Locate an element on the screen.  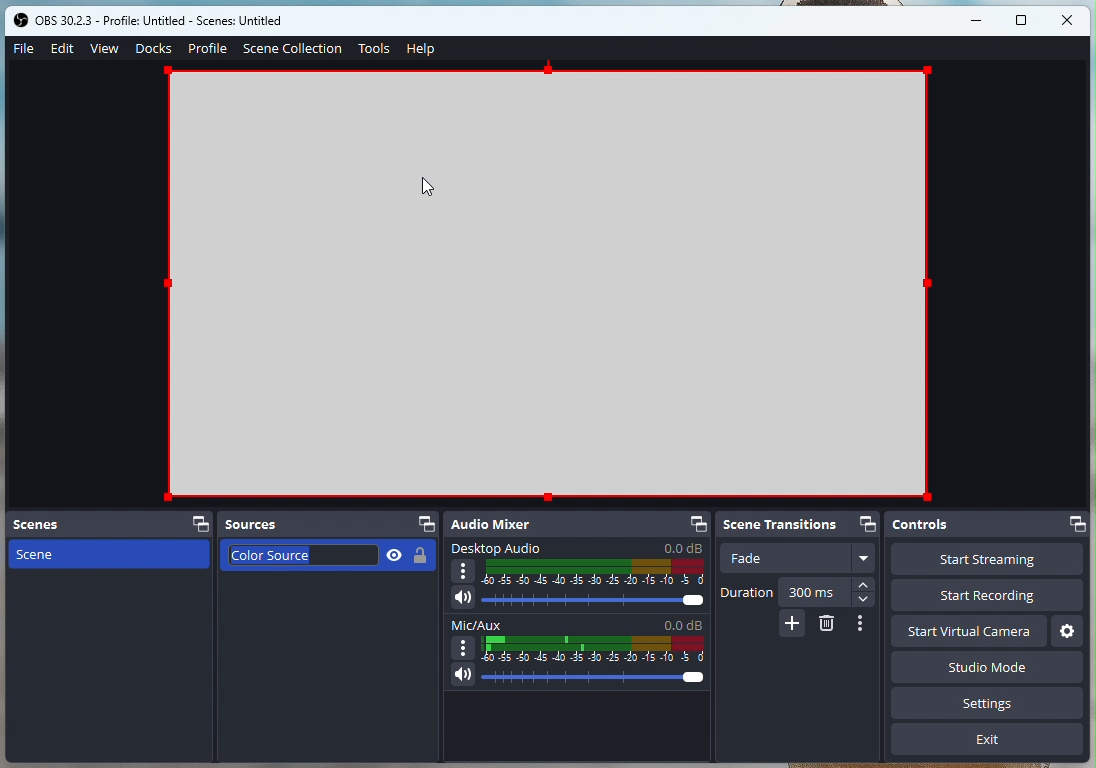
obs studio is located at coordinates (169, 21).